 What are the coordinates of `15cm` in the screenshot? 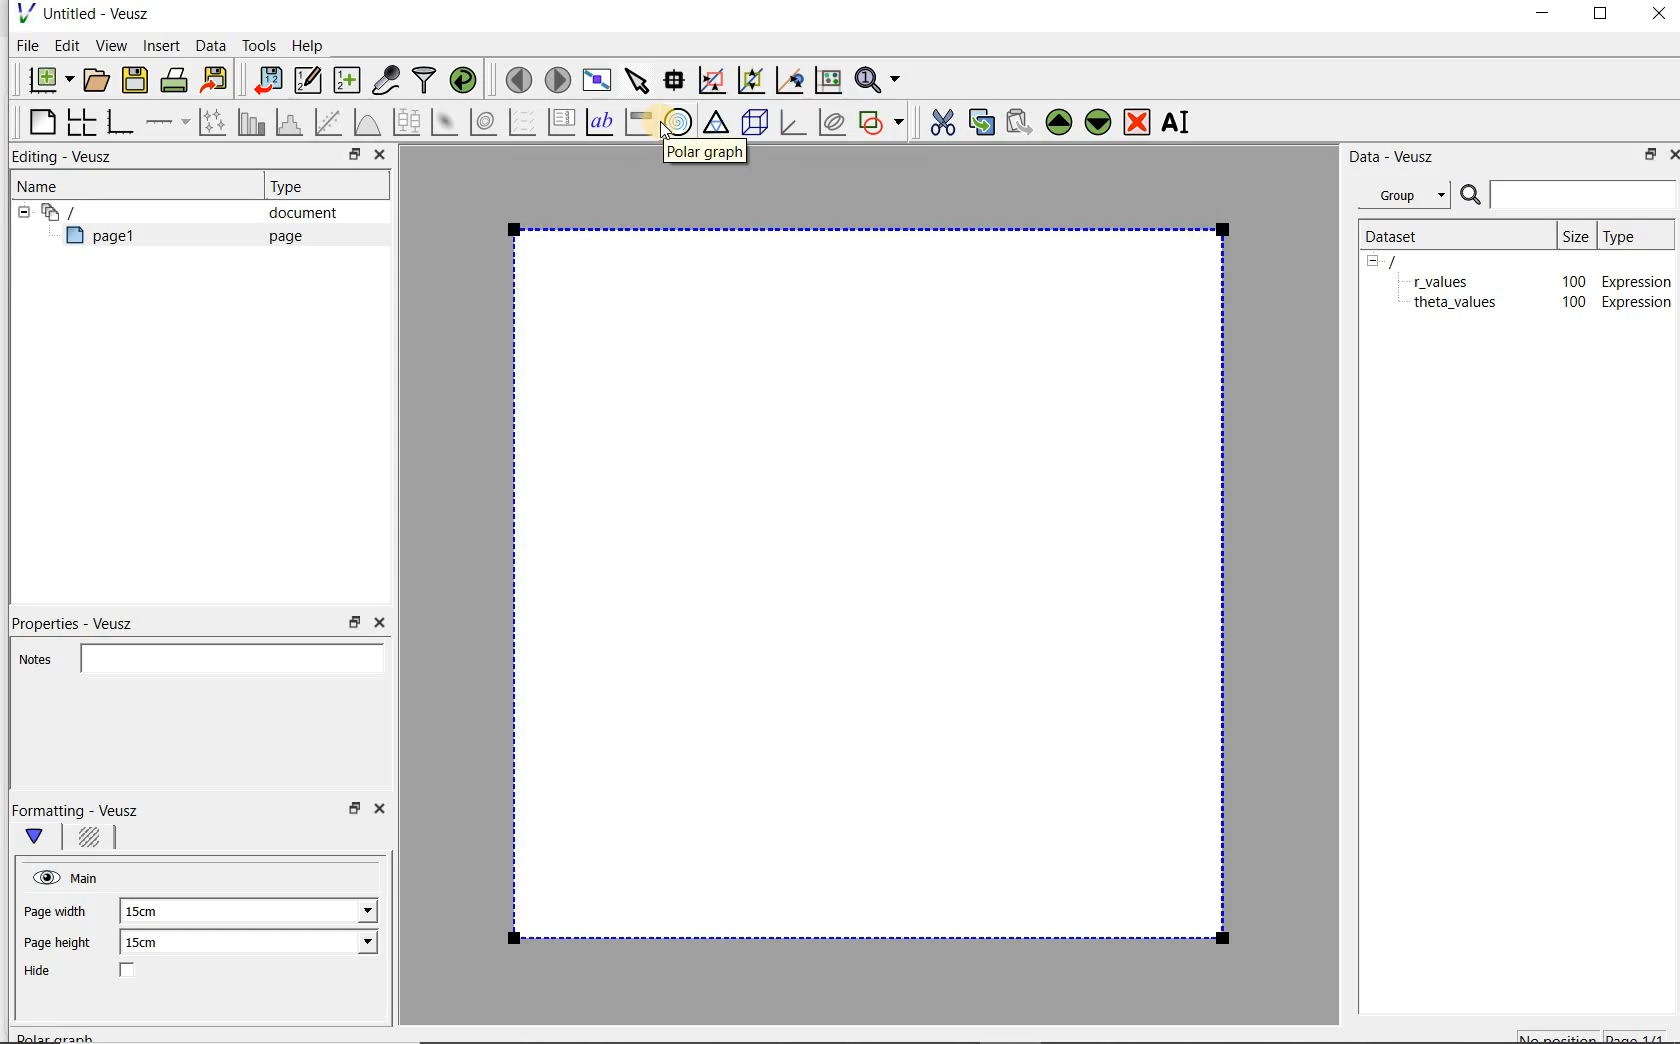 It's located at (152, 912).